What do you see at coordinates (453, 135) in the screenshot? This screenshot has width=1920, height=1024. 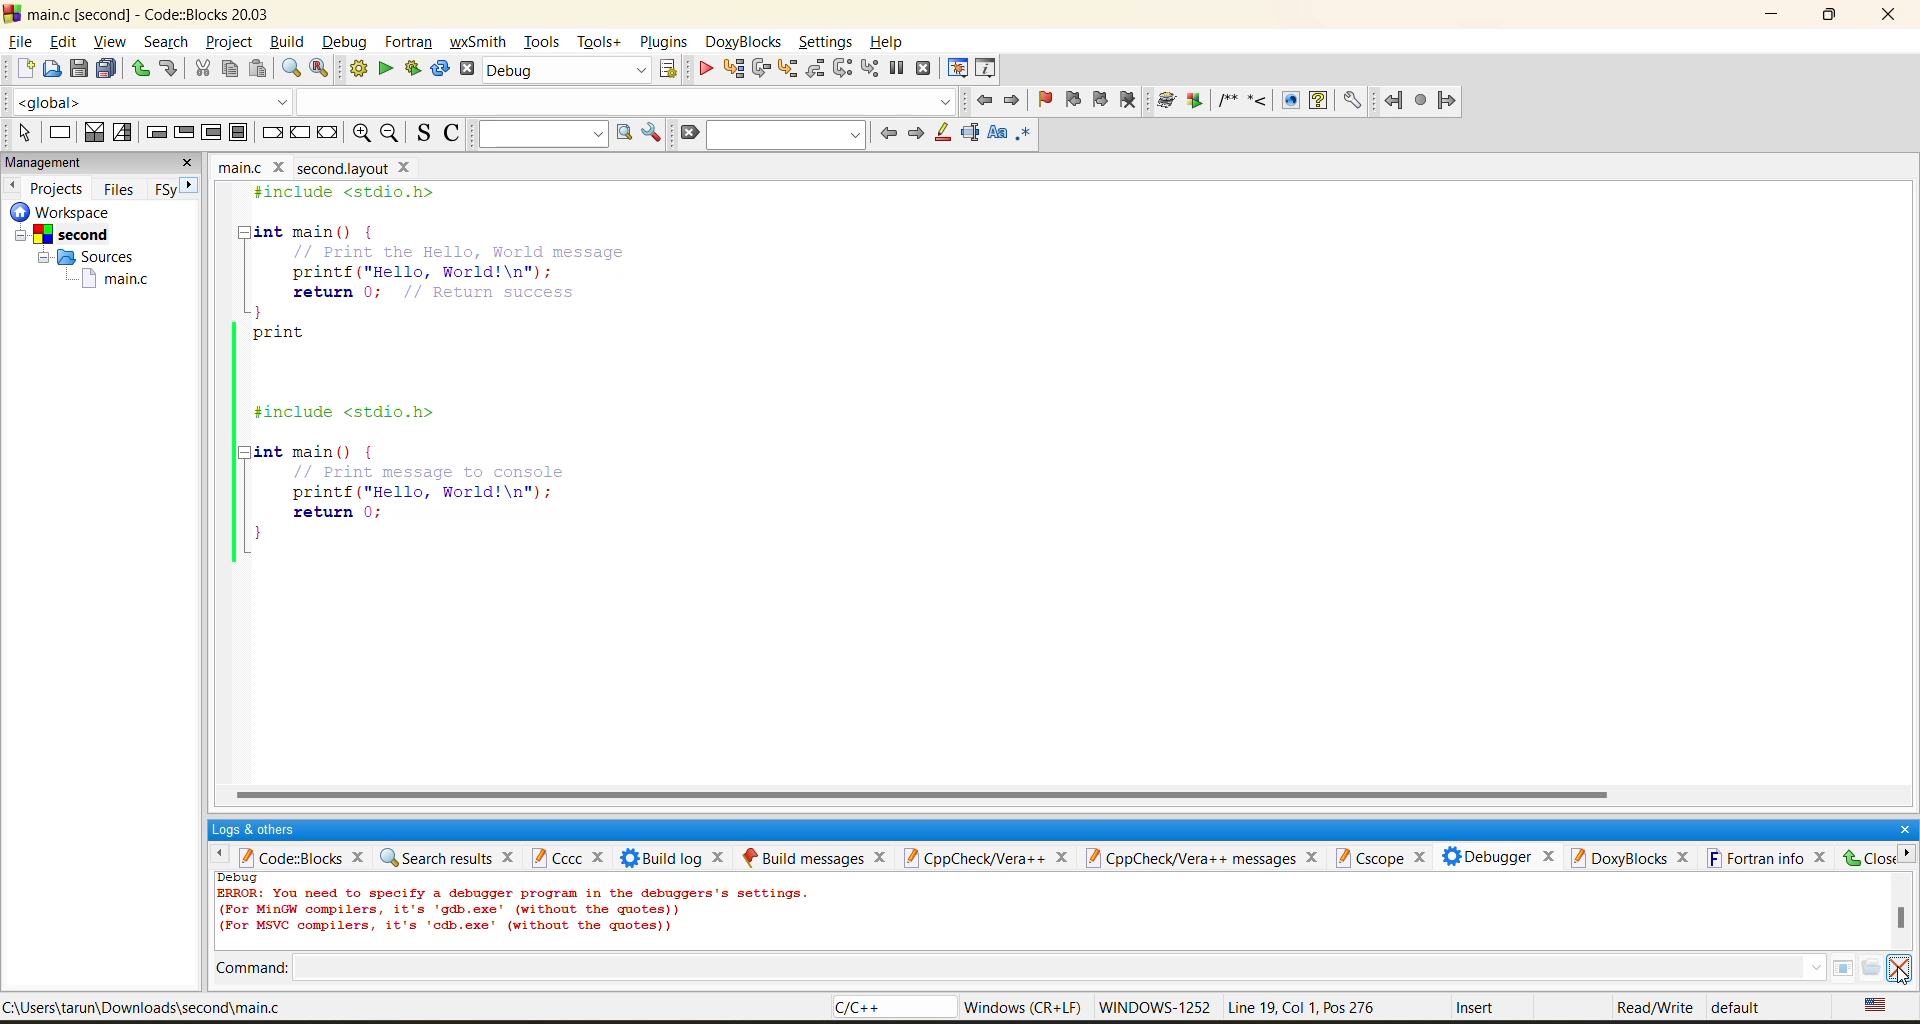 I see `toggle comments` at bounding box center [453, 135].